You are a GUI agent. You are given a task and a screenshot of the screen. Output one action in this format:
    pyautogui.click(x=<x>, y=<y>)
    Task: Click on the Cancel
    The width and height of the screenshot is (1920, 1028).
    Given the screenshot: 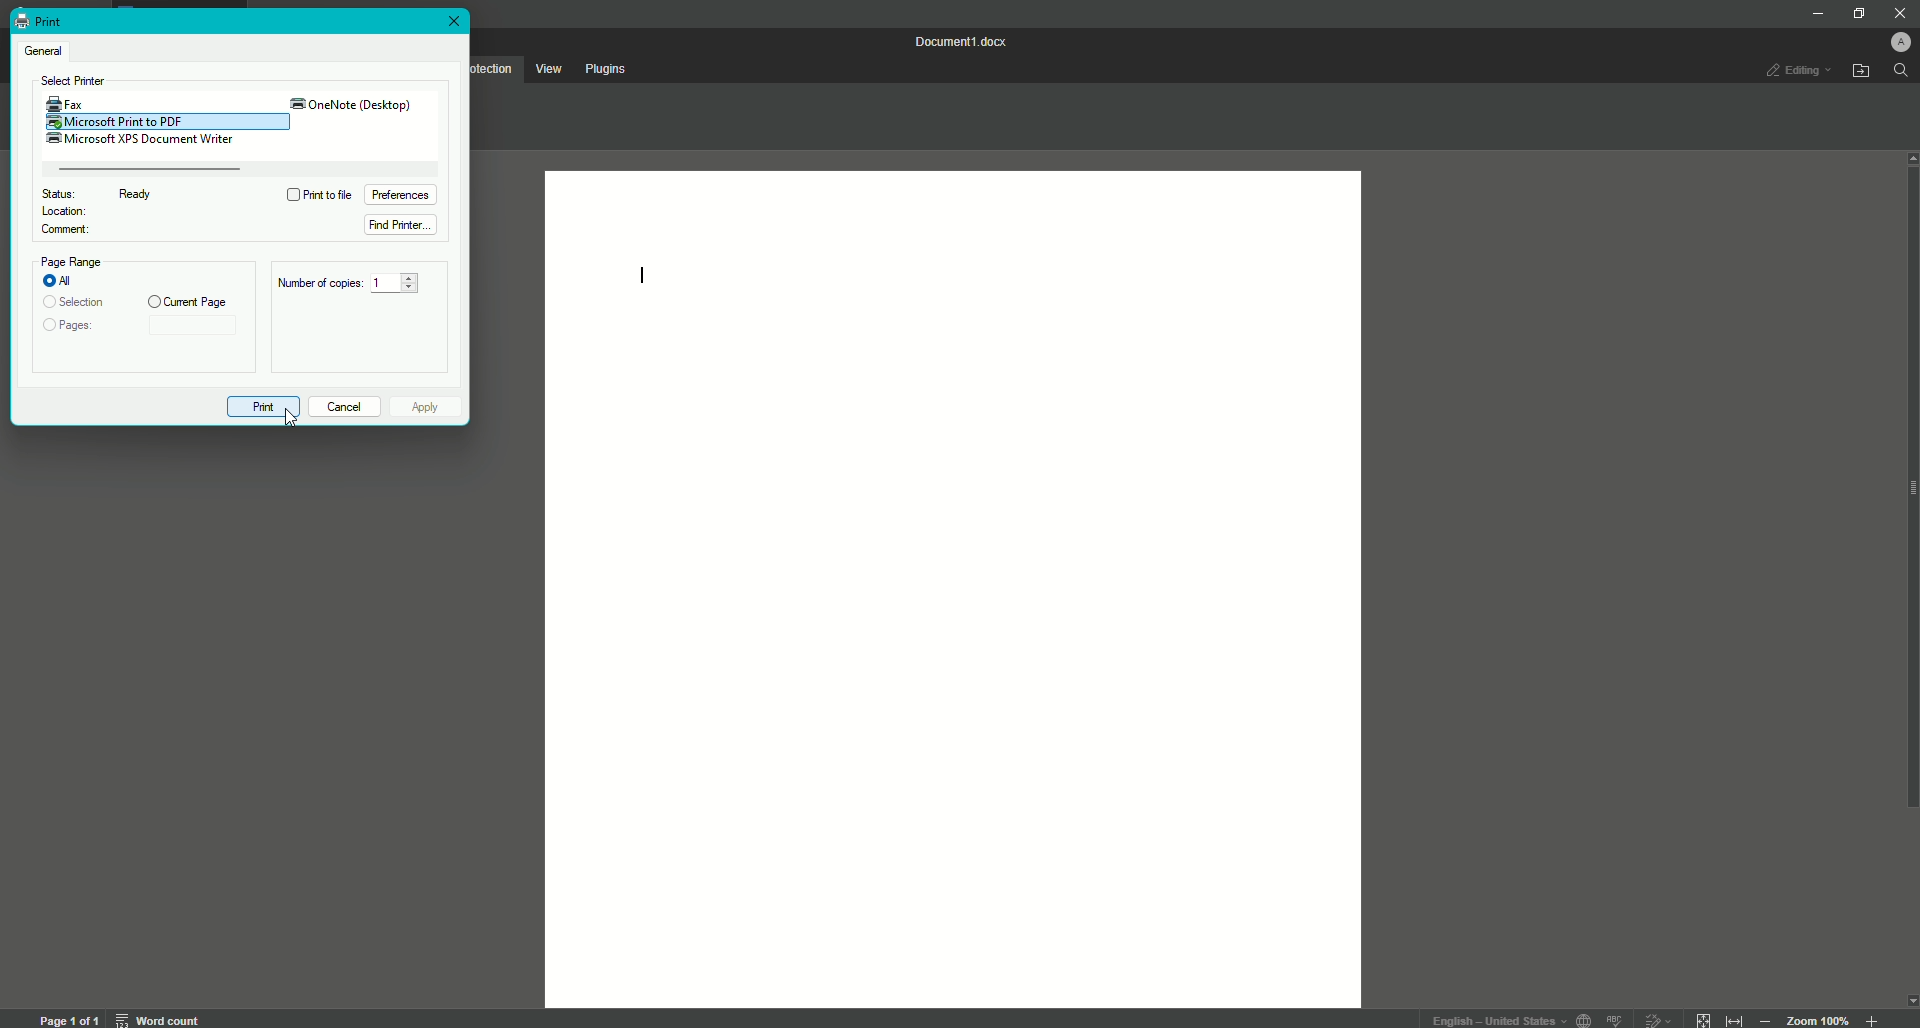 What is the action you would take?
    pyautogui.click(x=344, y=404)
    